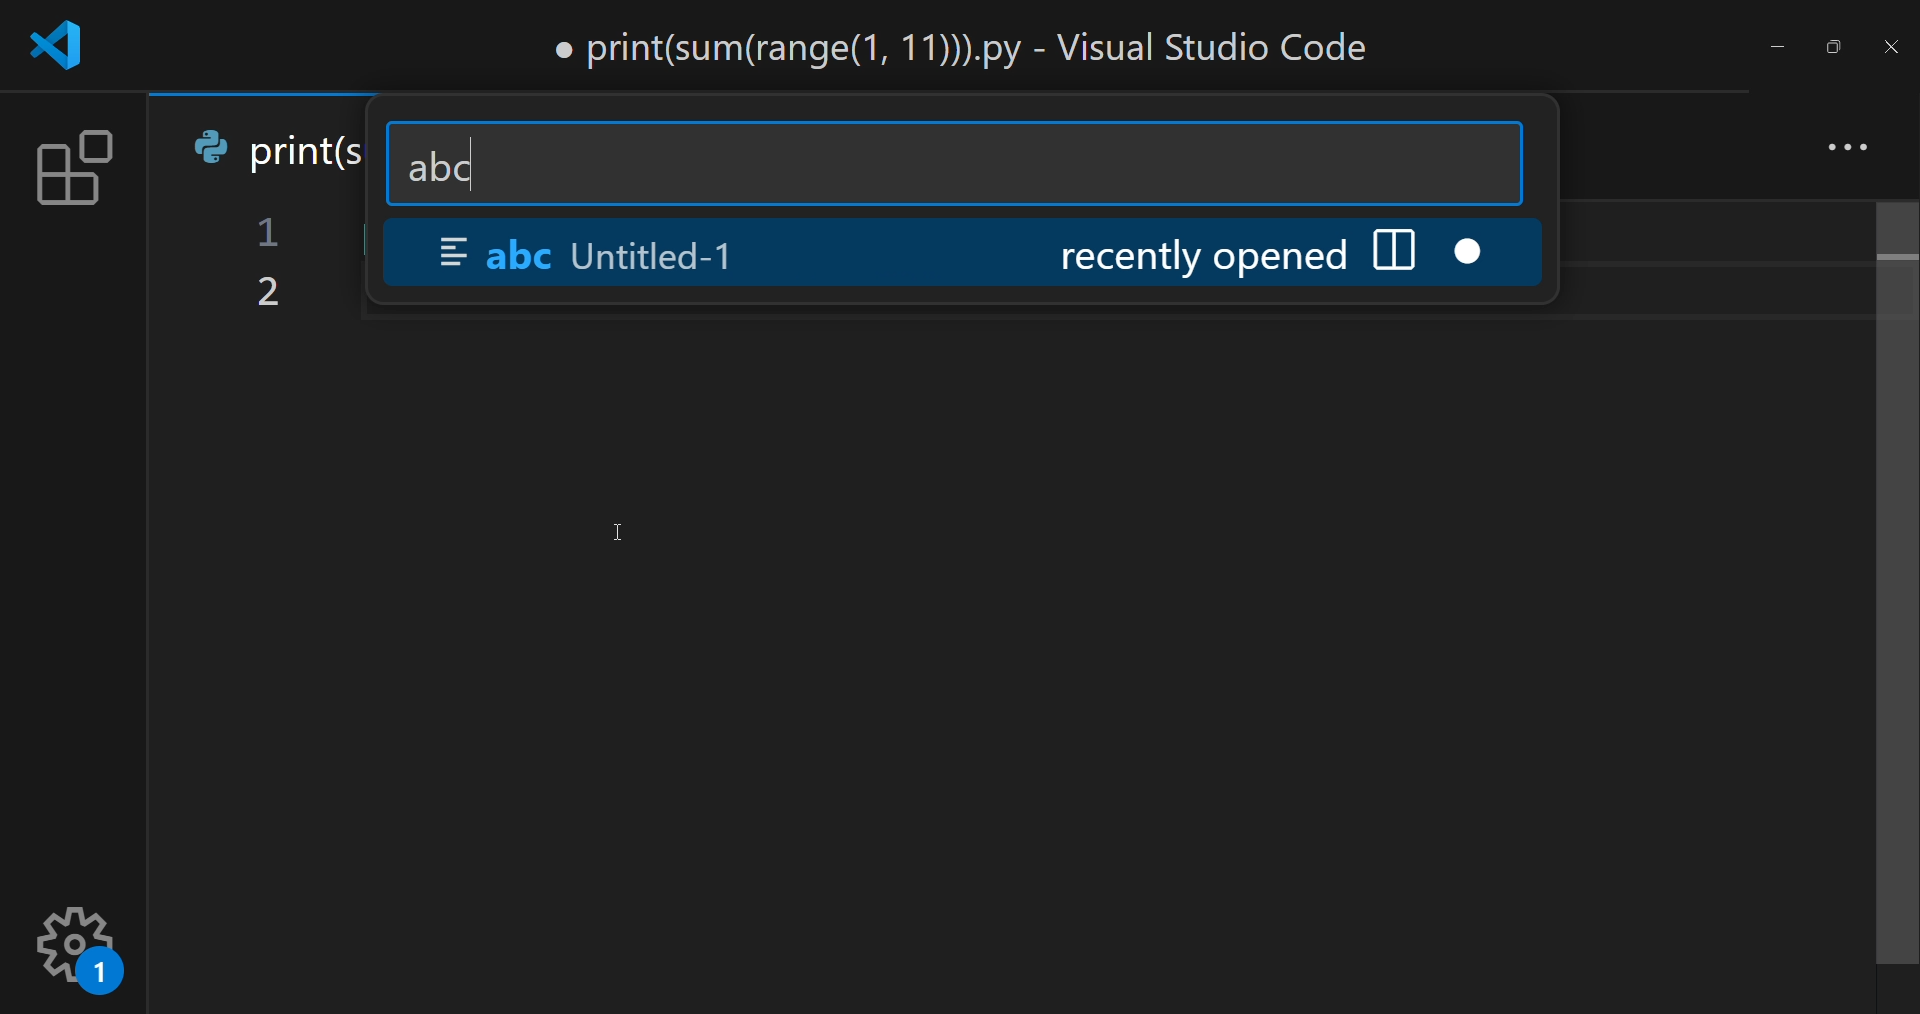  I want to click on search, so click(1031, 162).